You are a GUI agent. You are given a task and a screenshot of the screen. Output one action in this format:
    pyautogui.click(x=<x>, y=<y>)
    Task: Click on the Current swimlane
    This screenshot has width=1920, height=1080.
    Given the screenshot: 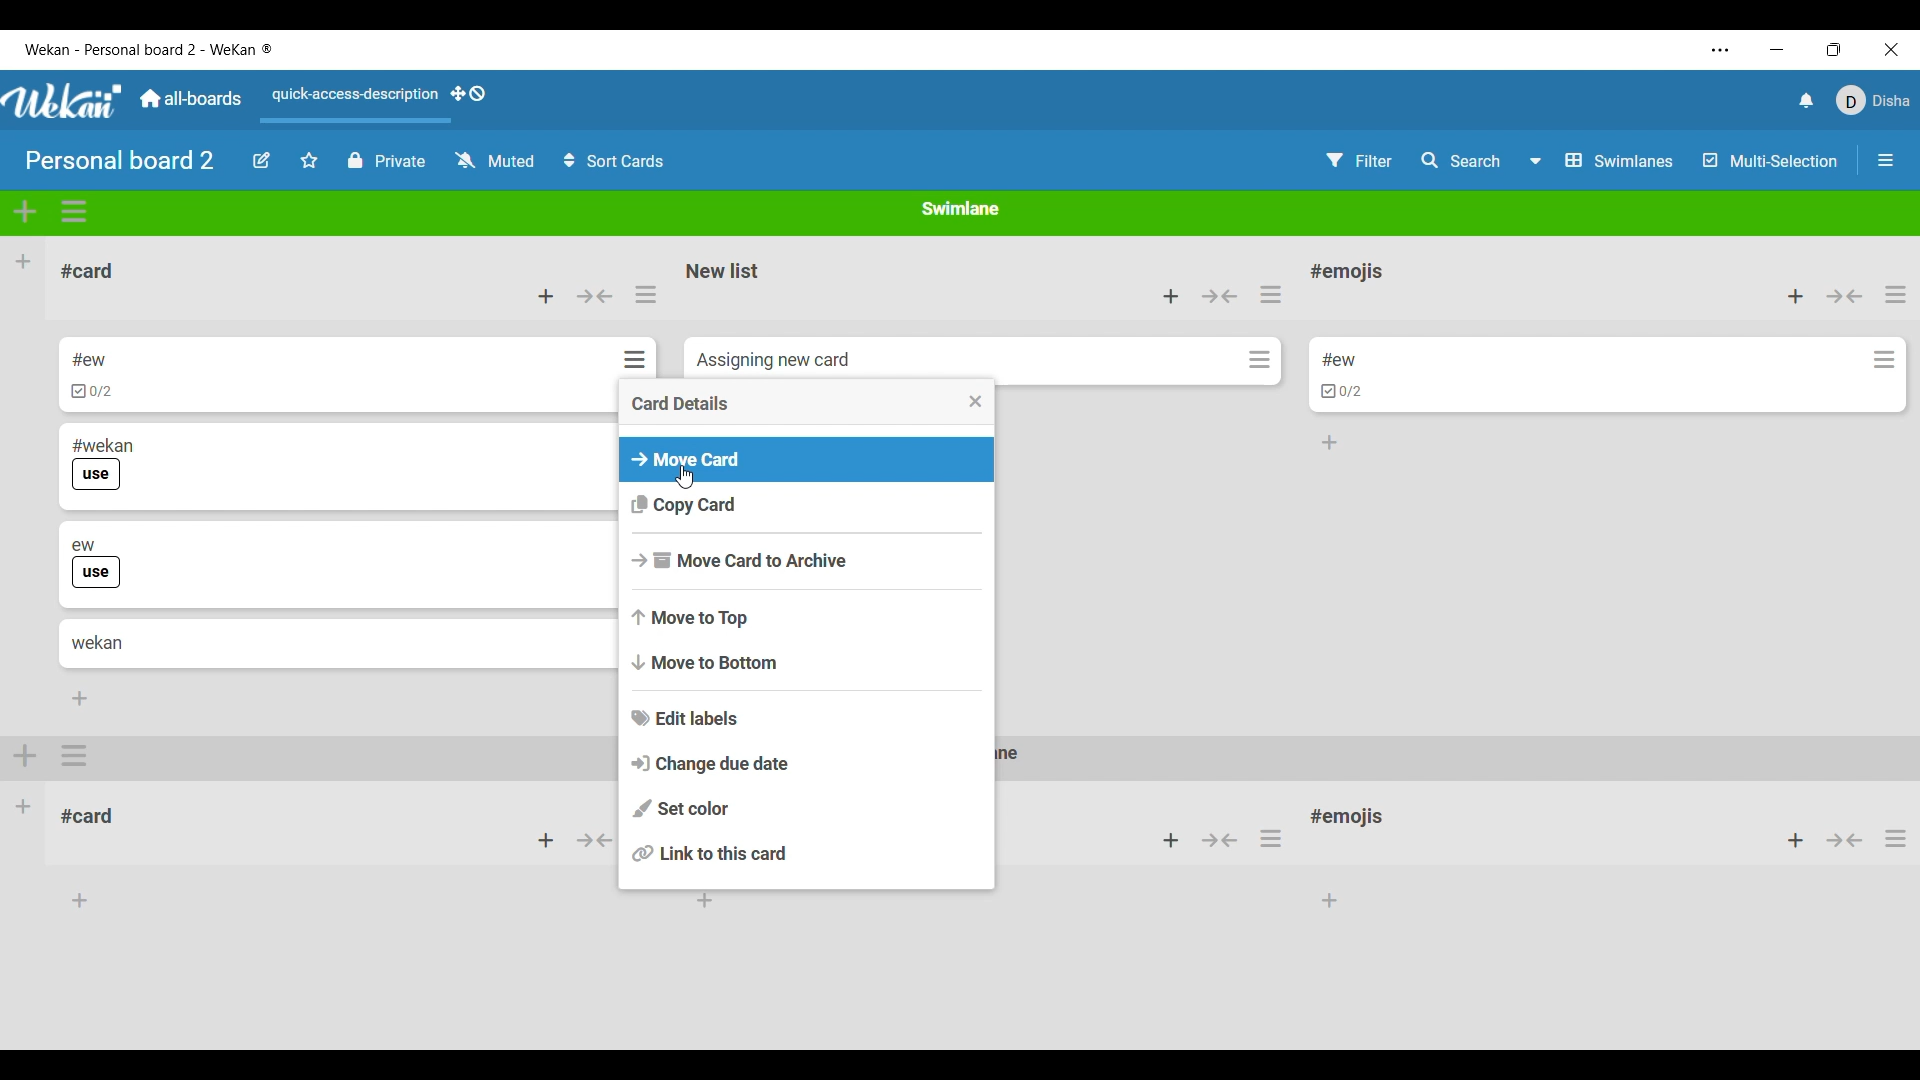 What is the action you would take?
    pyautogui.click(x=961, y=208)
    